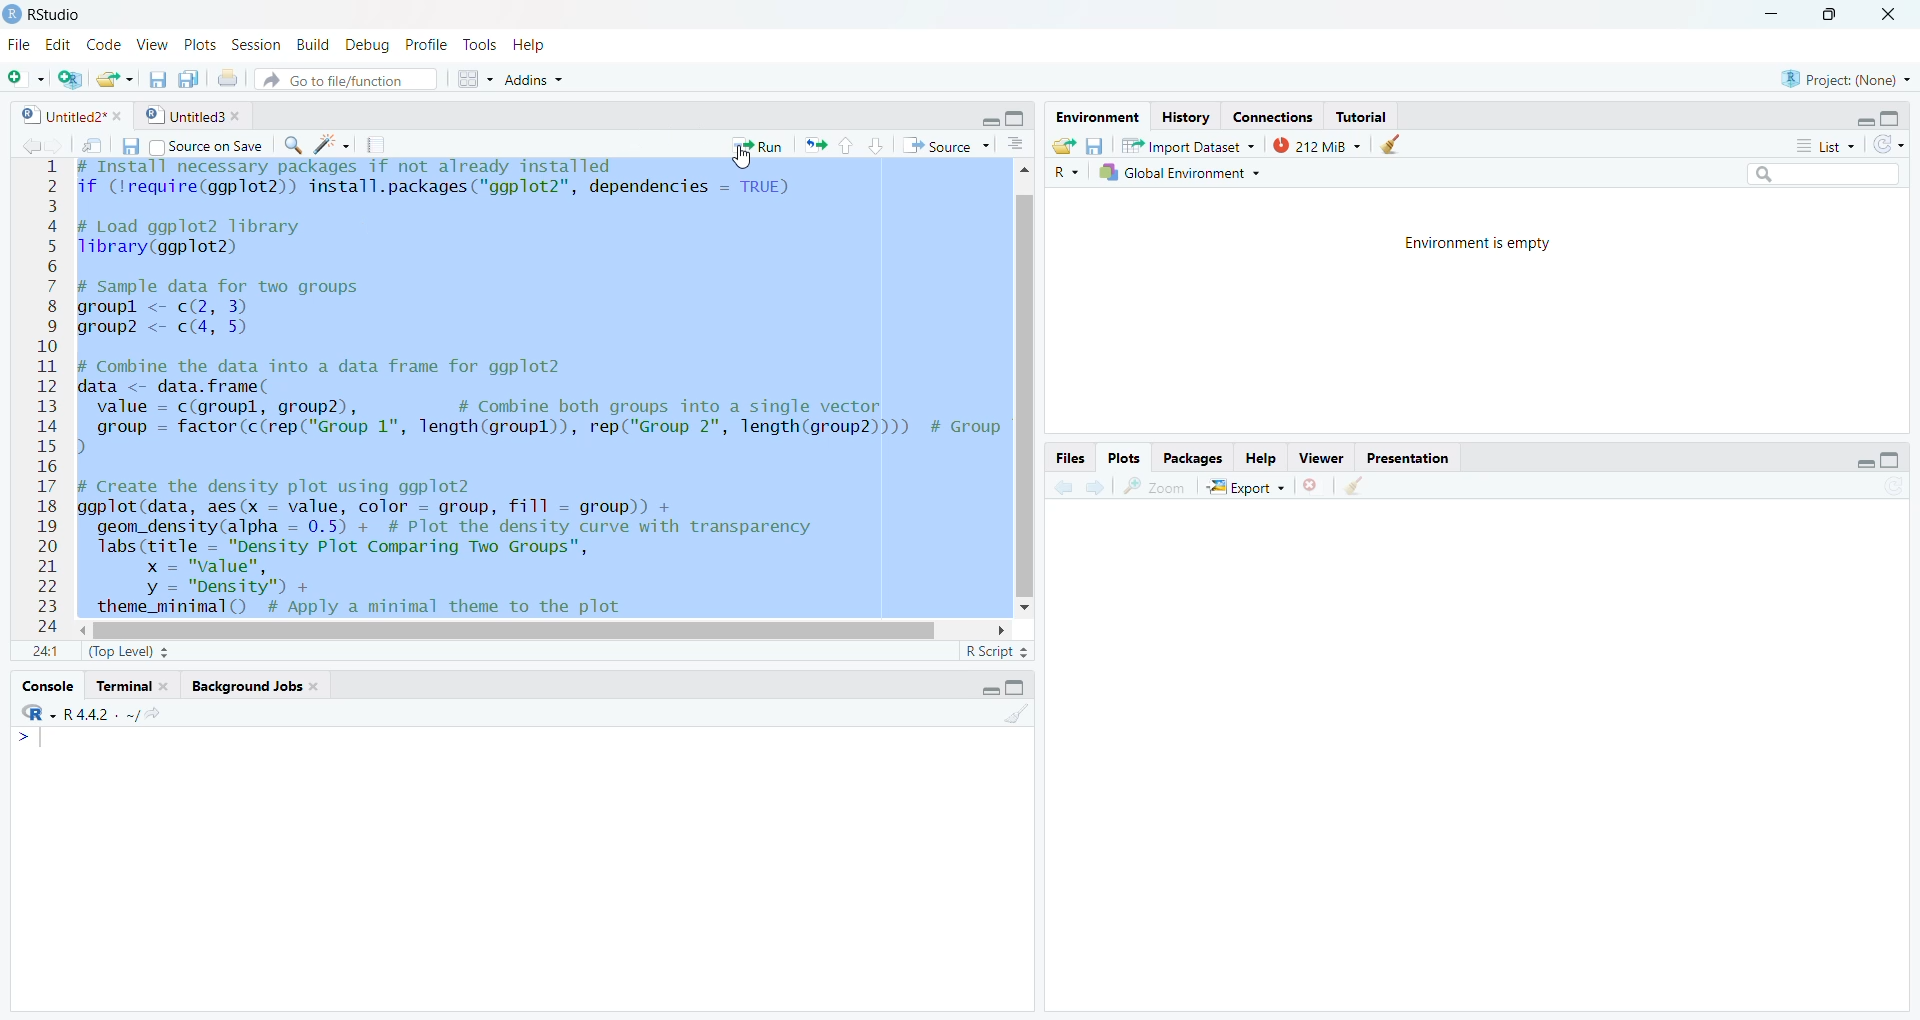 The width and height of the screenshot is (1920, 1020). What do you see at coordinates (251, 690) in the screenshot?
I see `background jobs` at bounding box center [251, 690].